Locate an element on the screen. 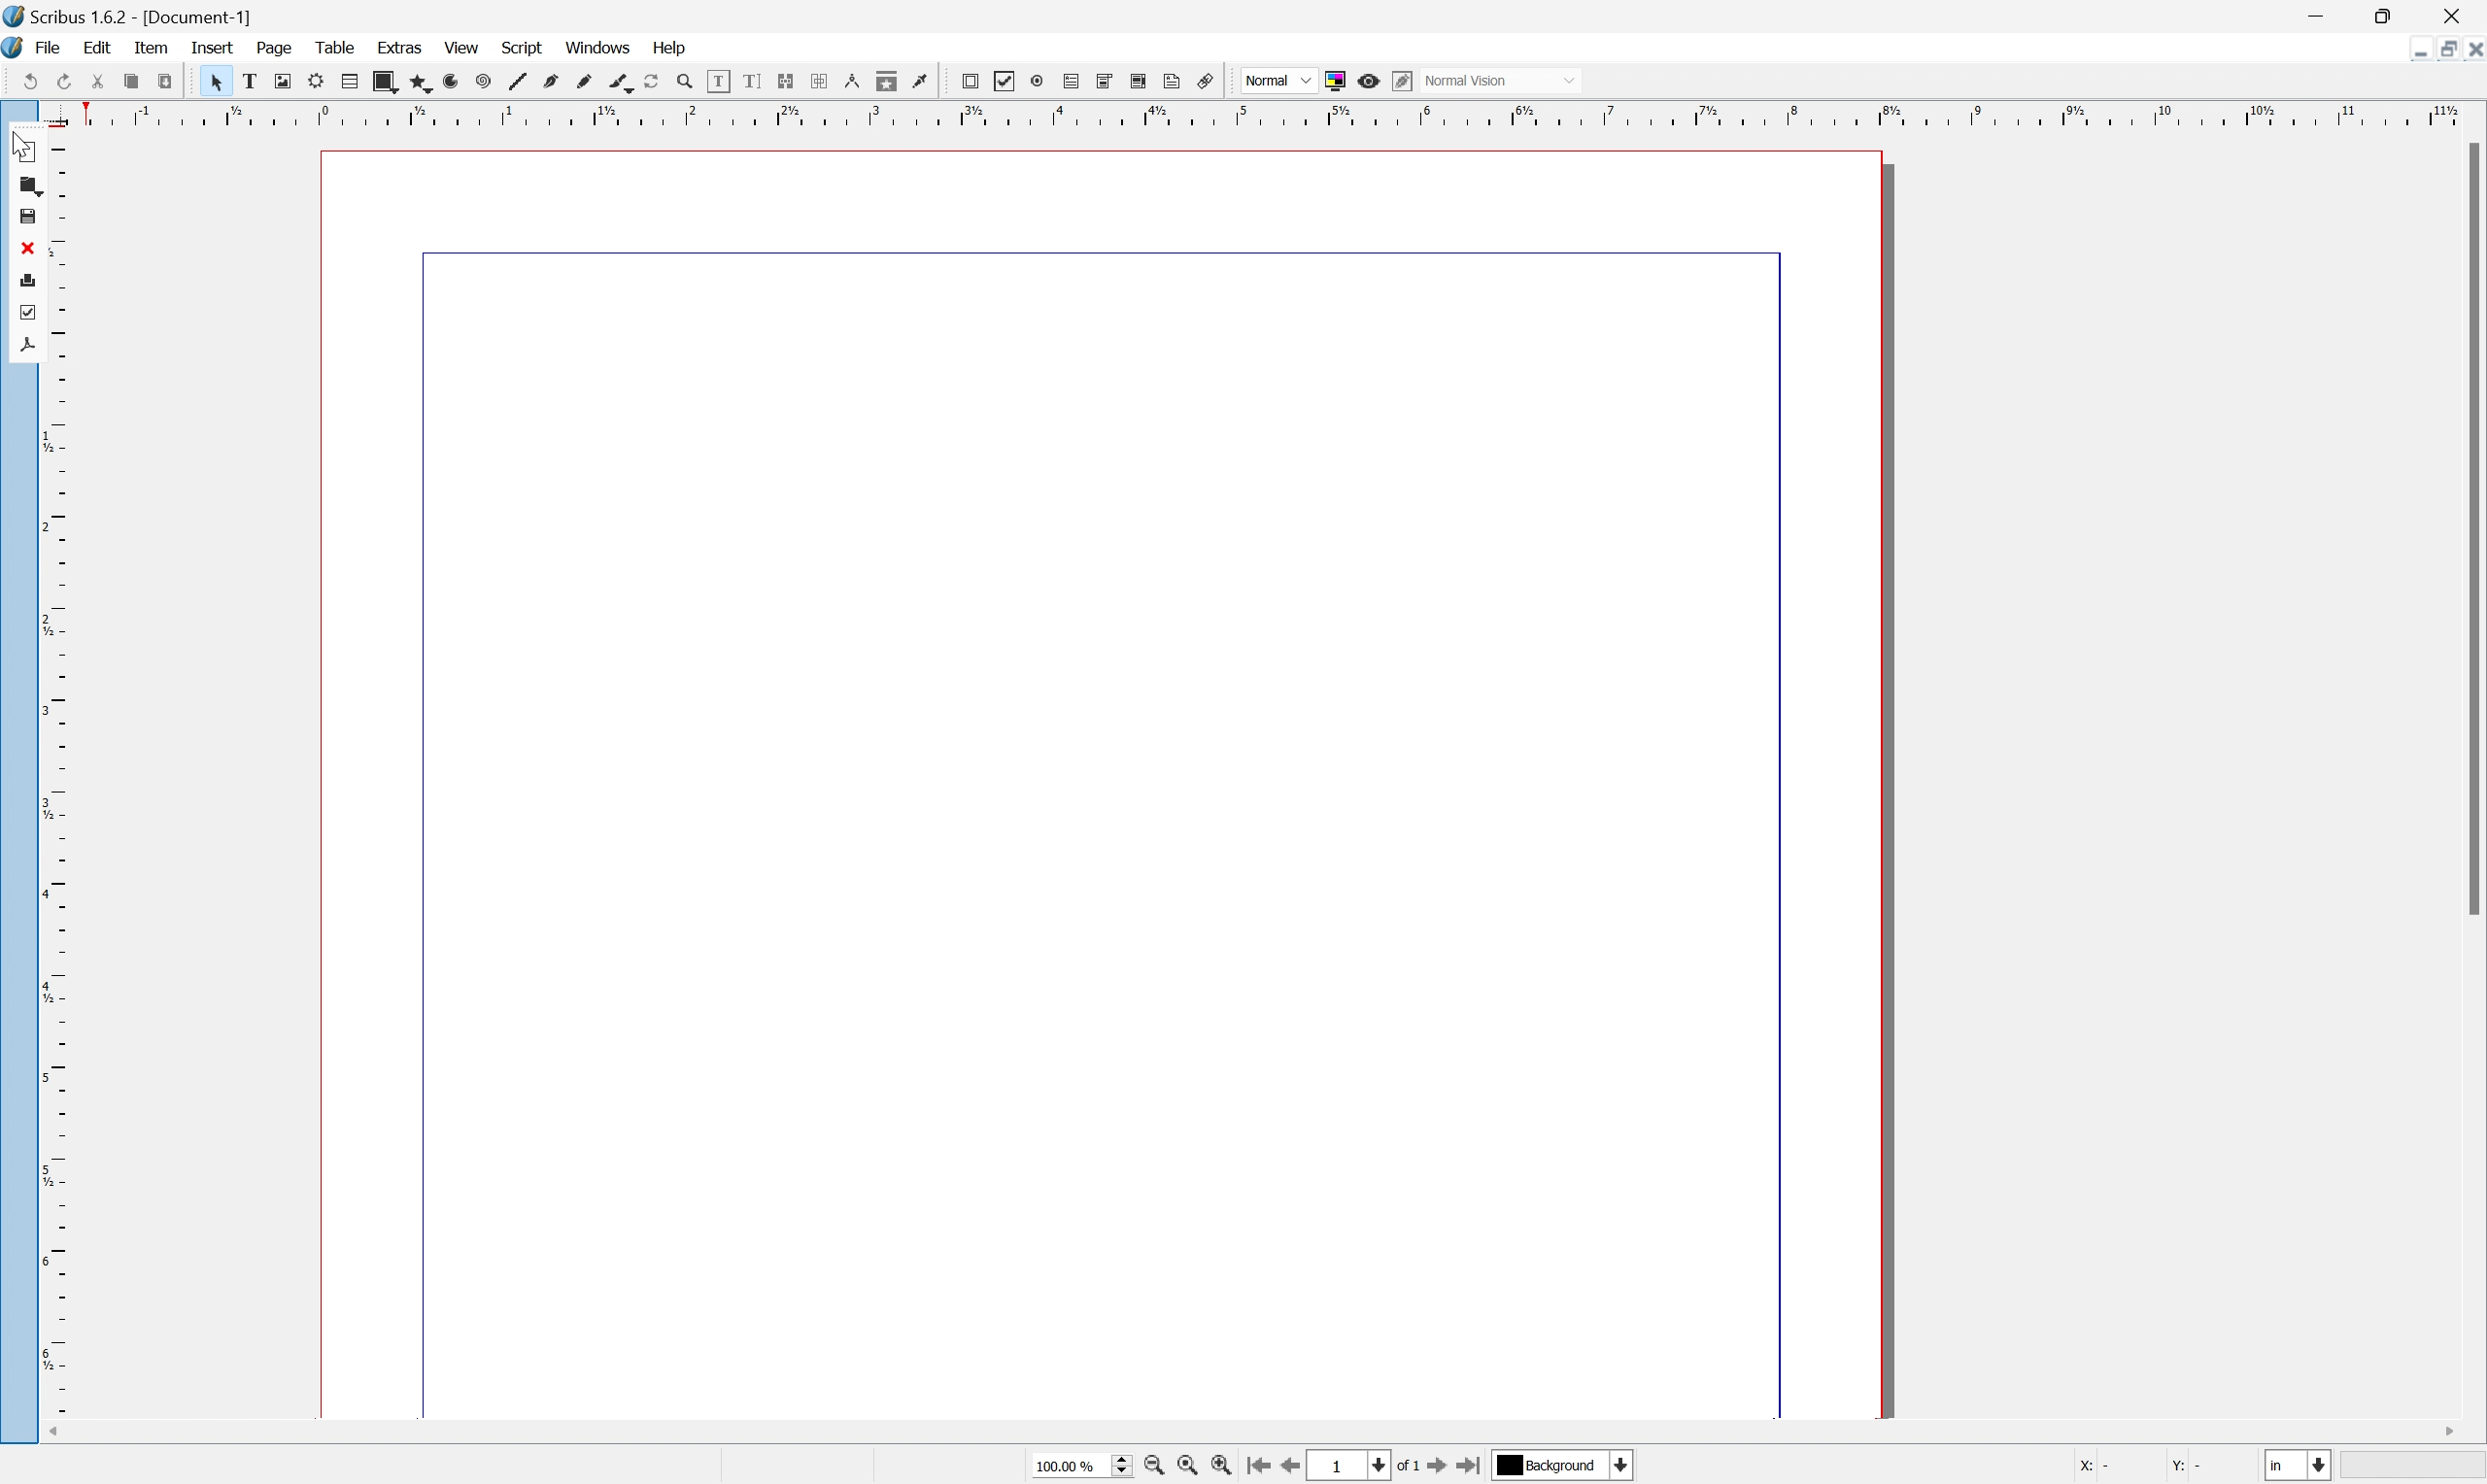  print is located at coordinates (28, 279).